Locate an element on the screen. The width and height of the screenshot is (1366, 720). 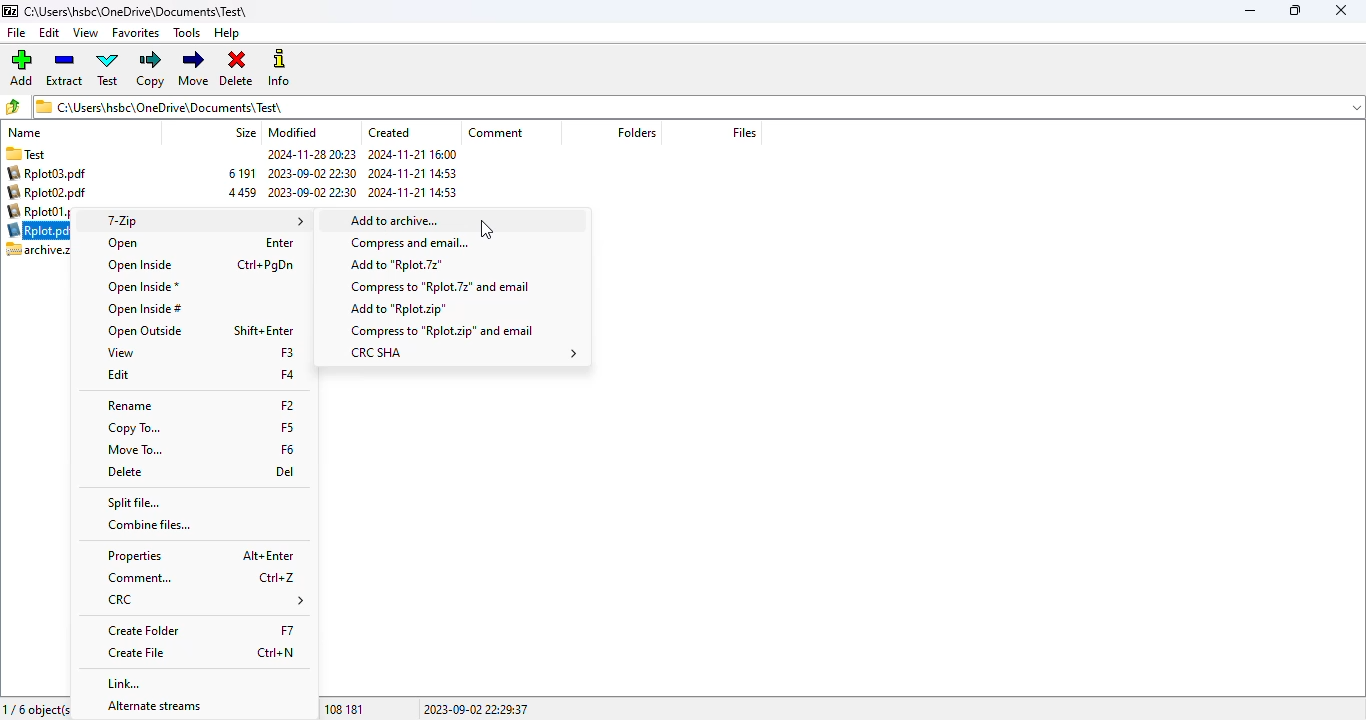
link is located at coordinates (126, 684).